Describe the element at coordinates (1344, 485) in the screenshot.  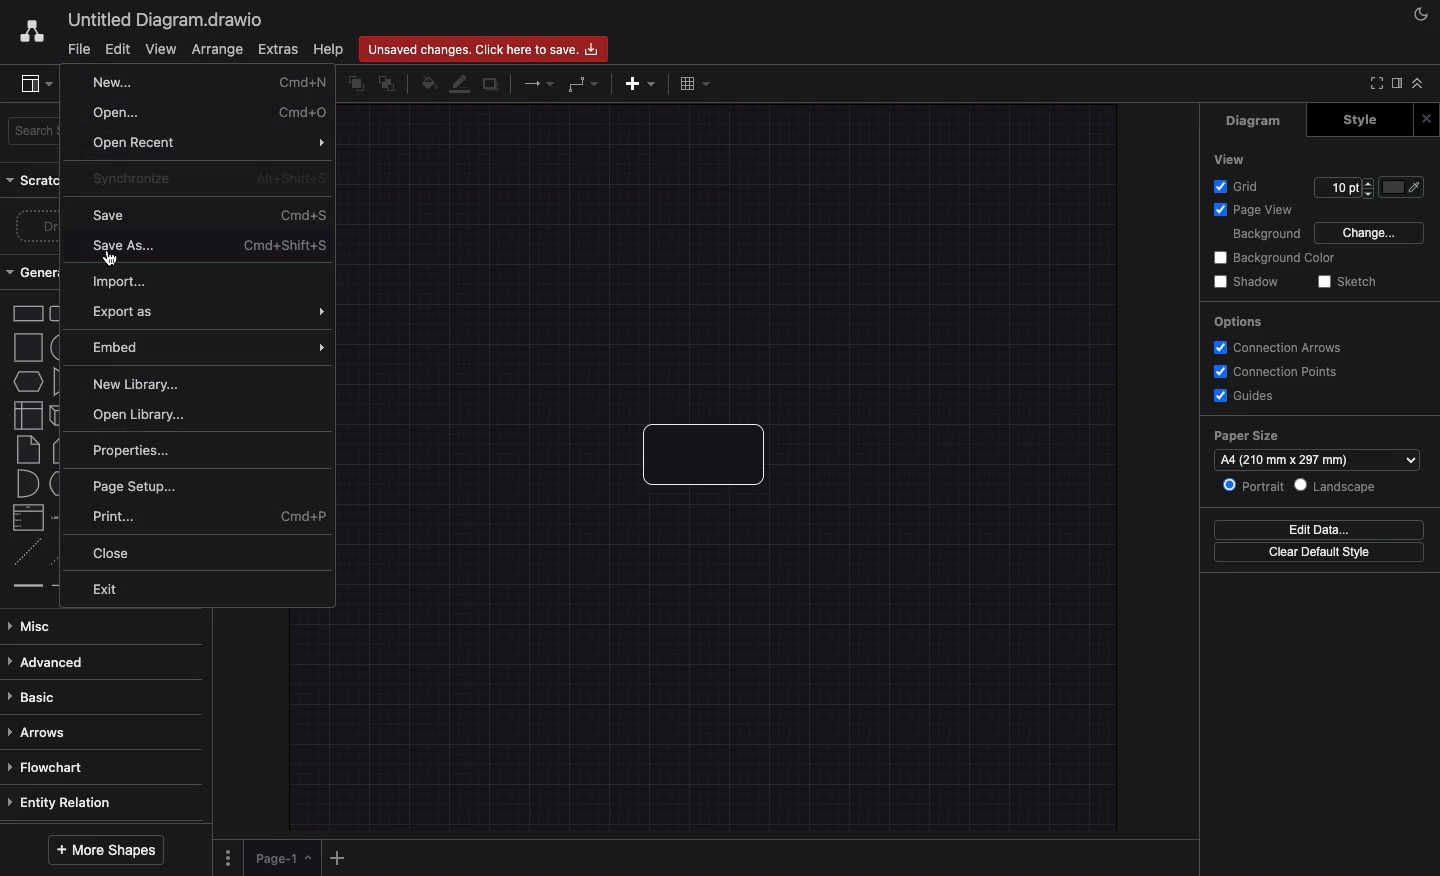
I see `Landscape` at that location.